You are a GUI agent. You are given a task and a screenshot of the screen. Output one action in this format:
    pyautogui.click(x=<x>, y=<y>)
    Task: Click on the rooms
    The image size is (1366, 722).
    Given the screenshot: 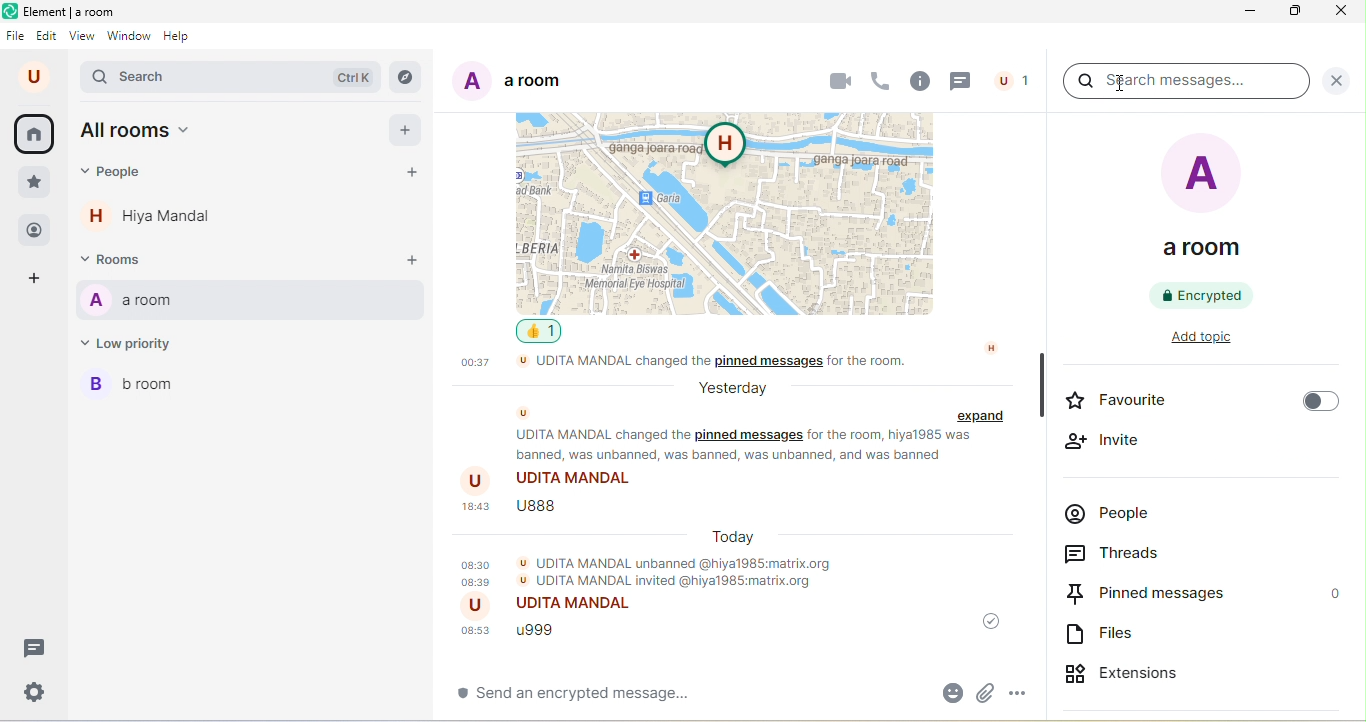 What is the action you would take?
    pyautogui.click(x=120, y=261)
    